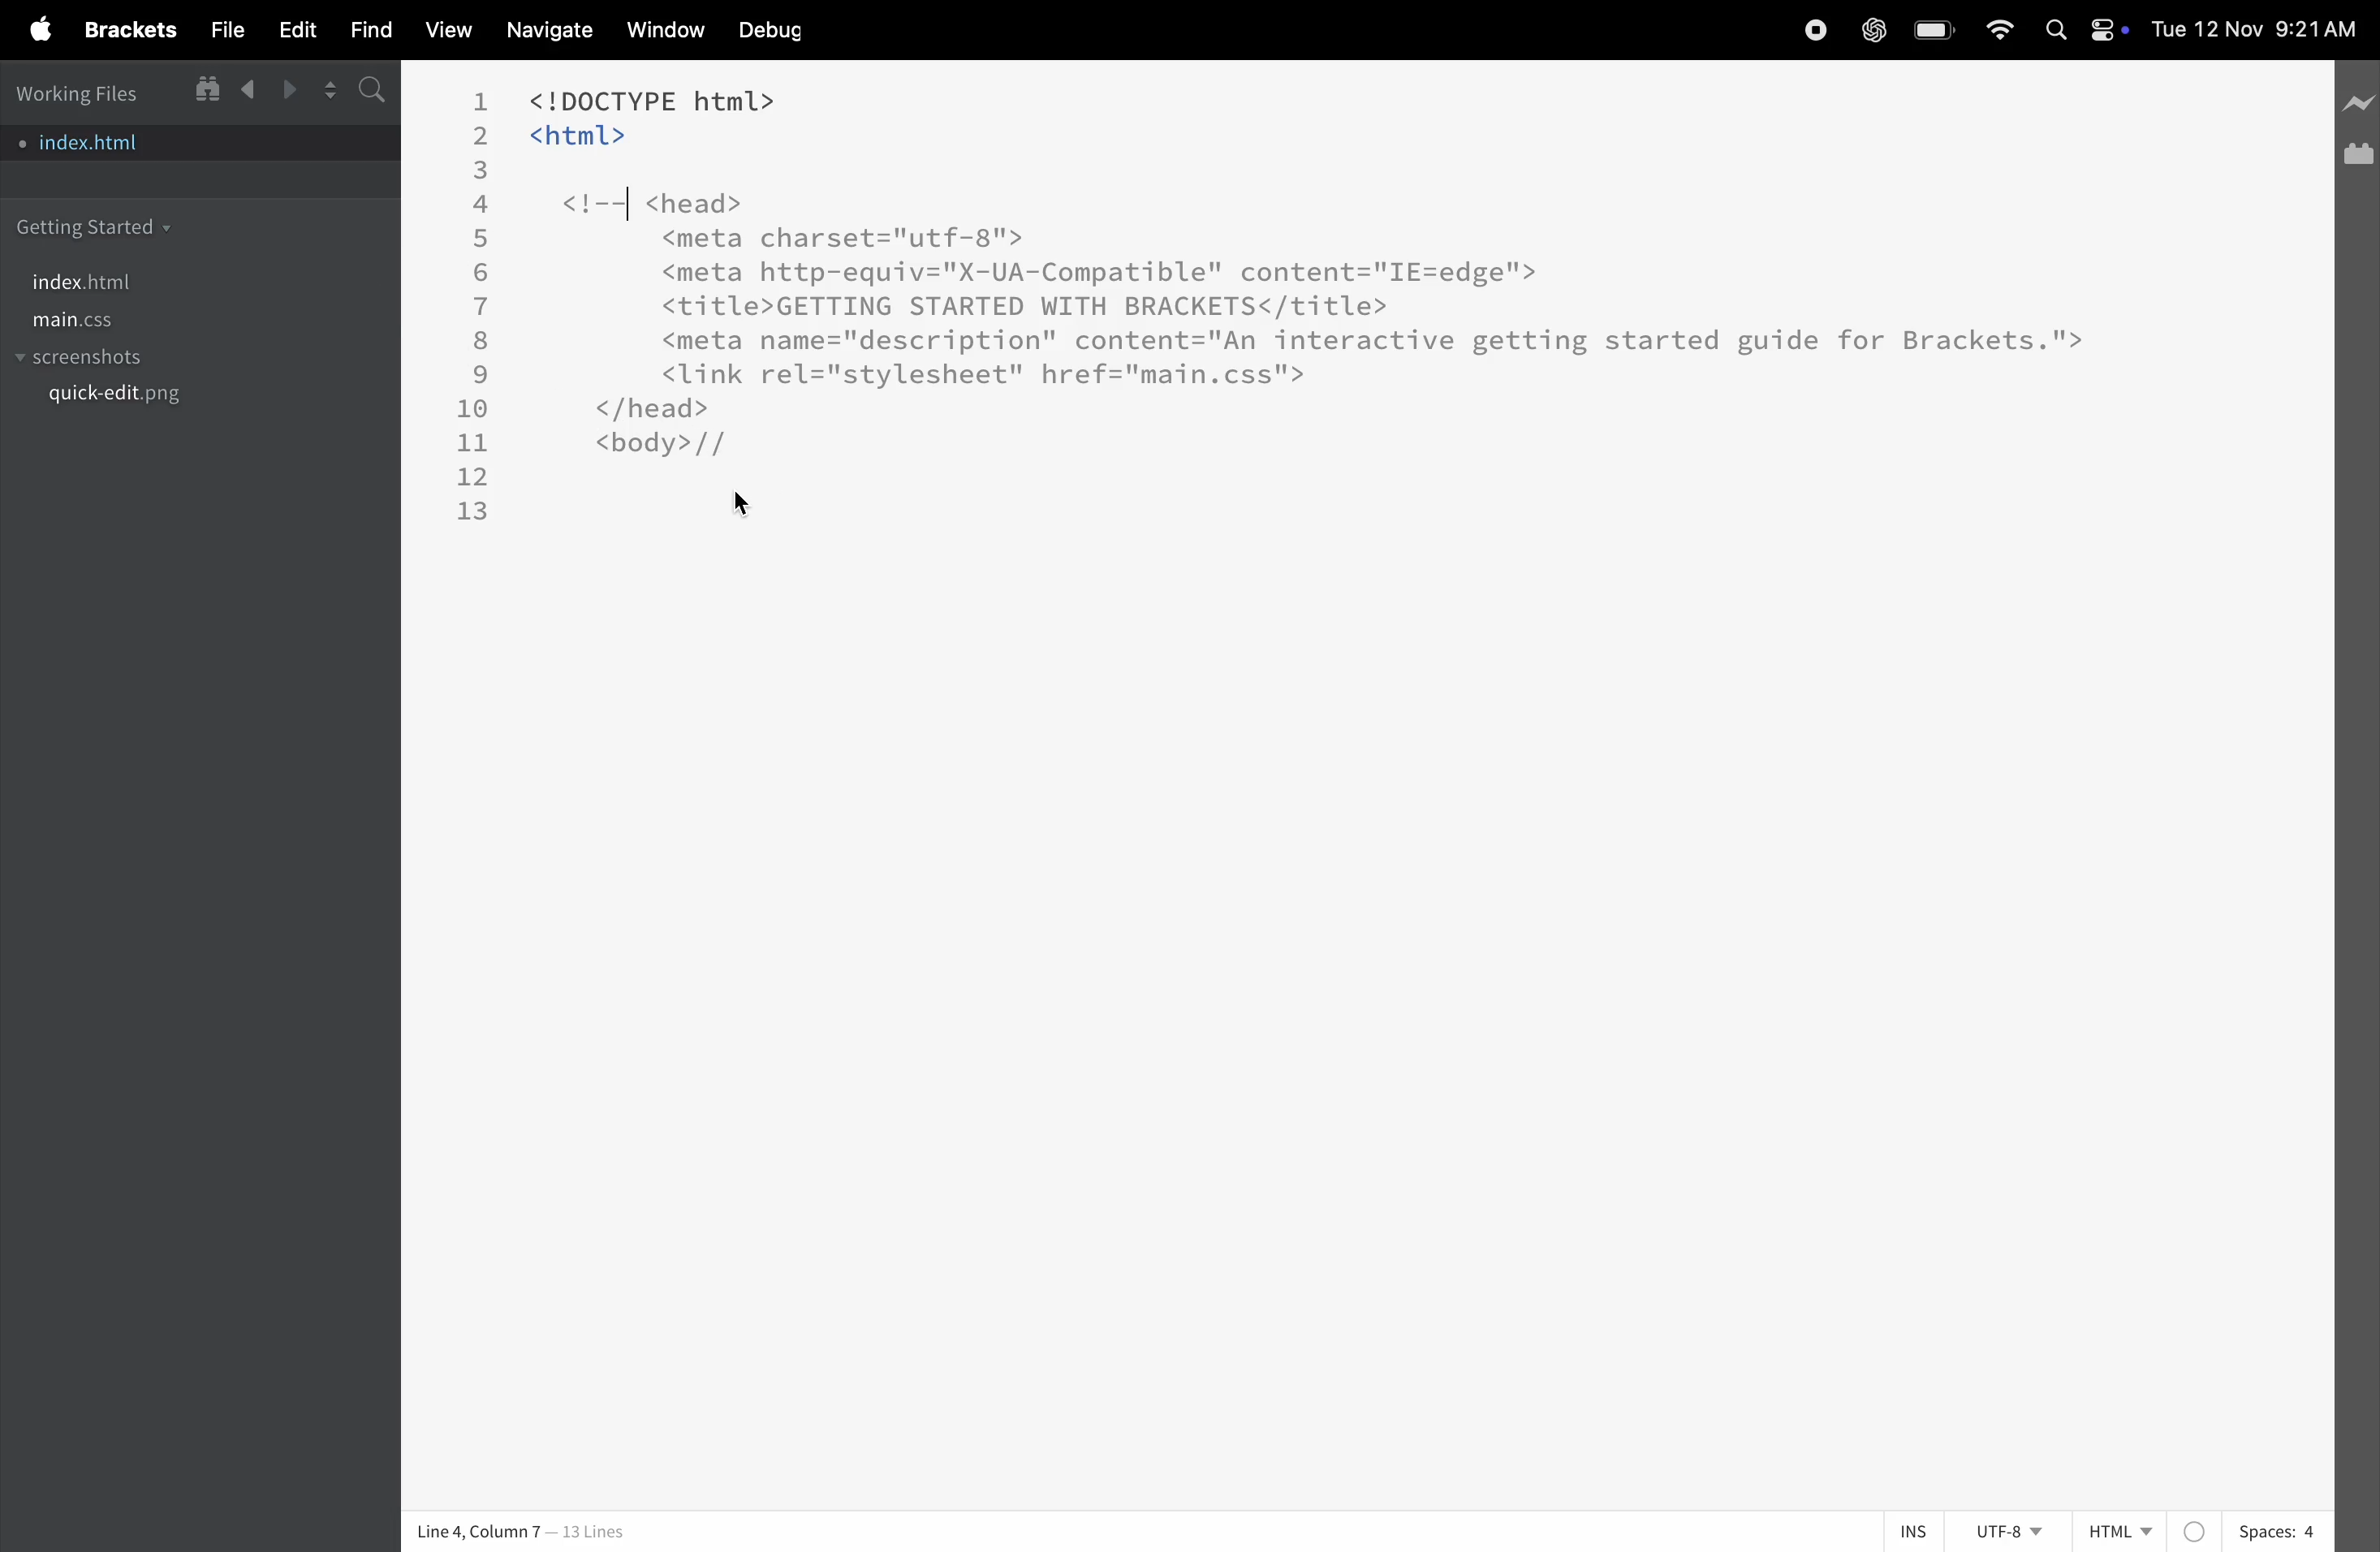 The image size is (2380, 1552). I want to click on find, so click(363, 29).